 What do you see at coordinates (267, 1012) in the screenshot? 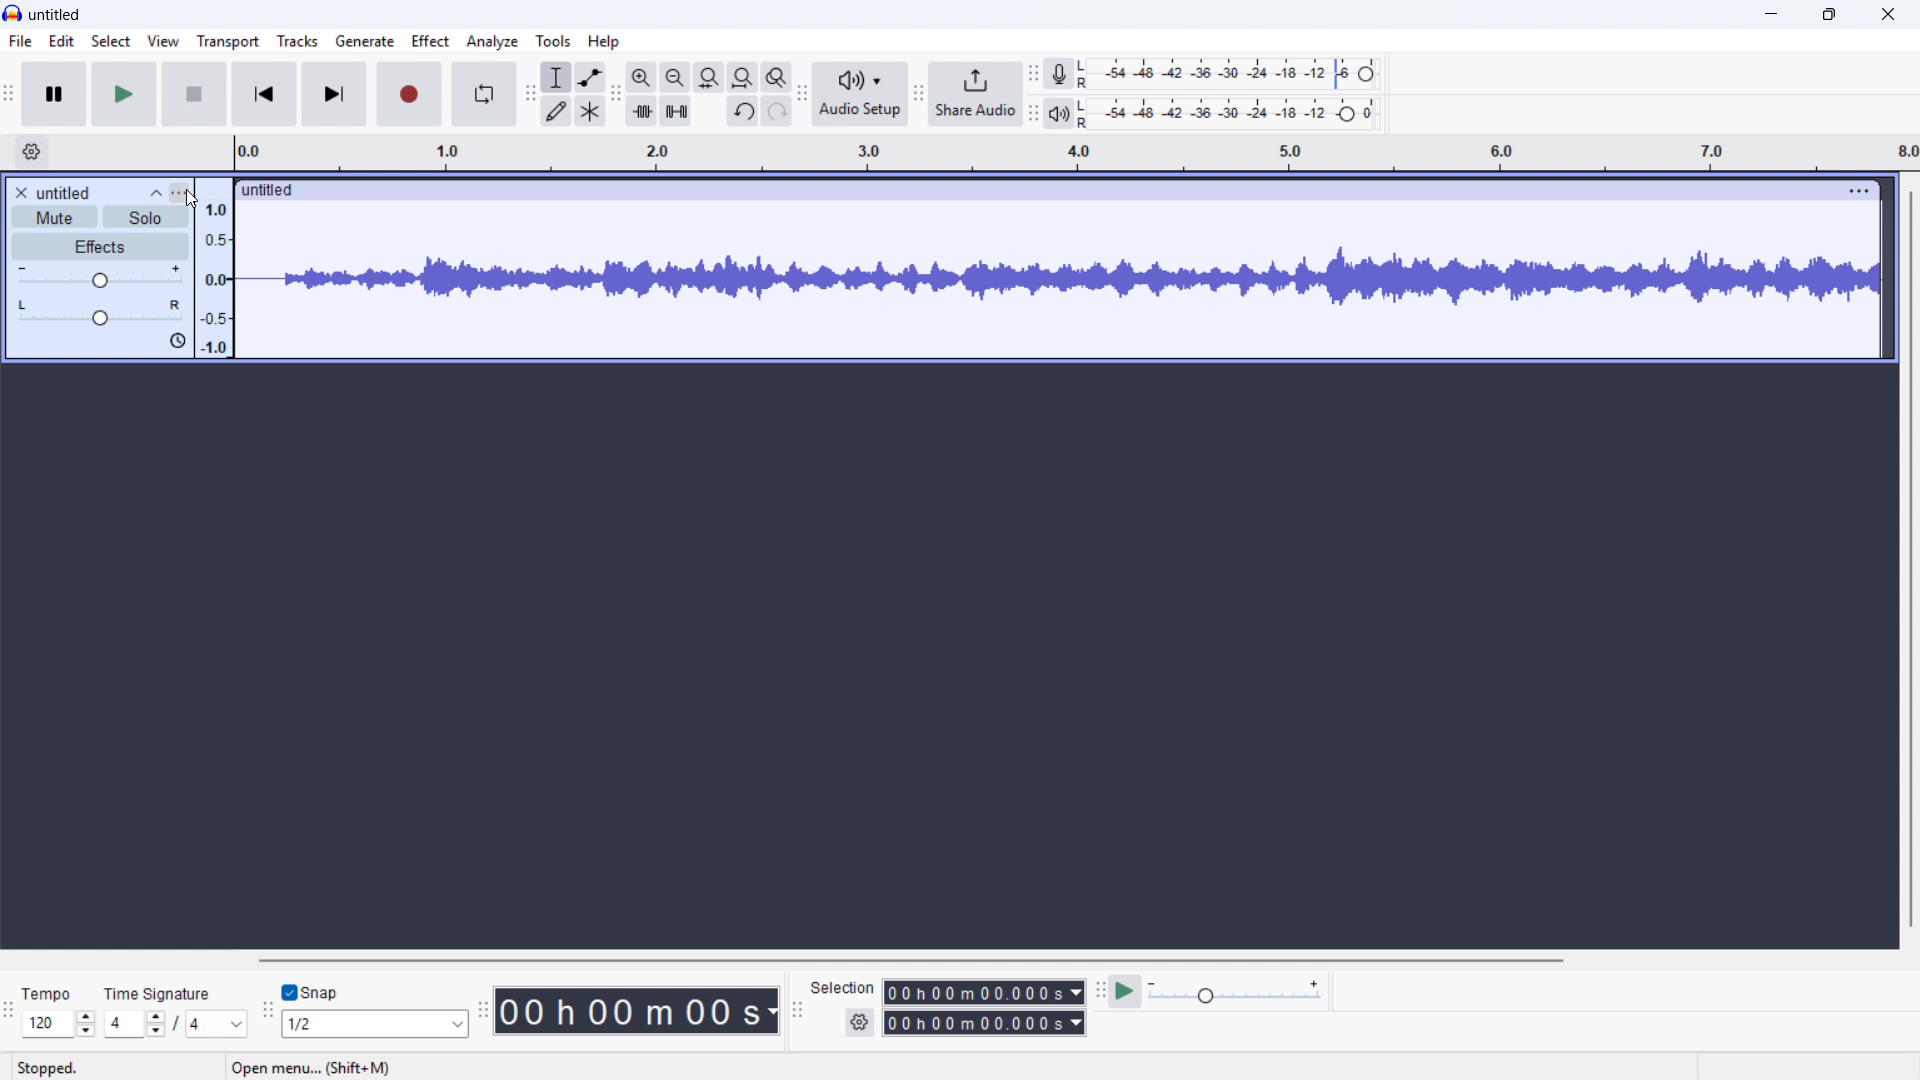
I see `Snapping toolbar ` at bounding box center [267, 1012].